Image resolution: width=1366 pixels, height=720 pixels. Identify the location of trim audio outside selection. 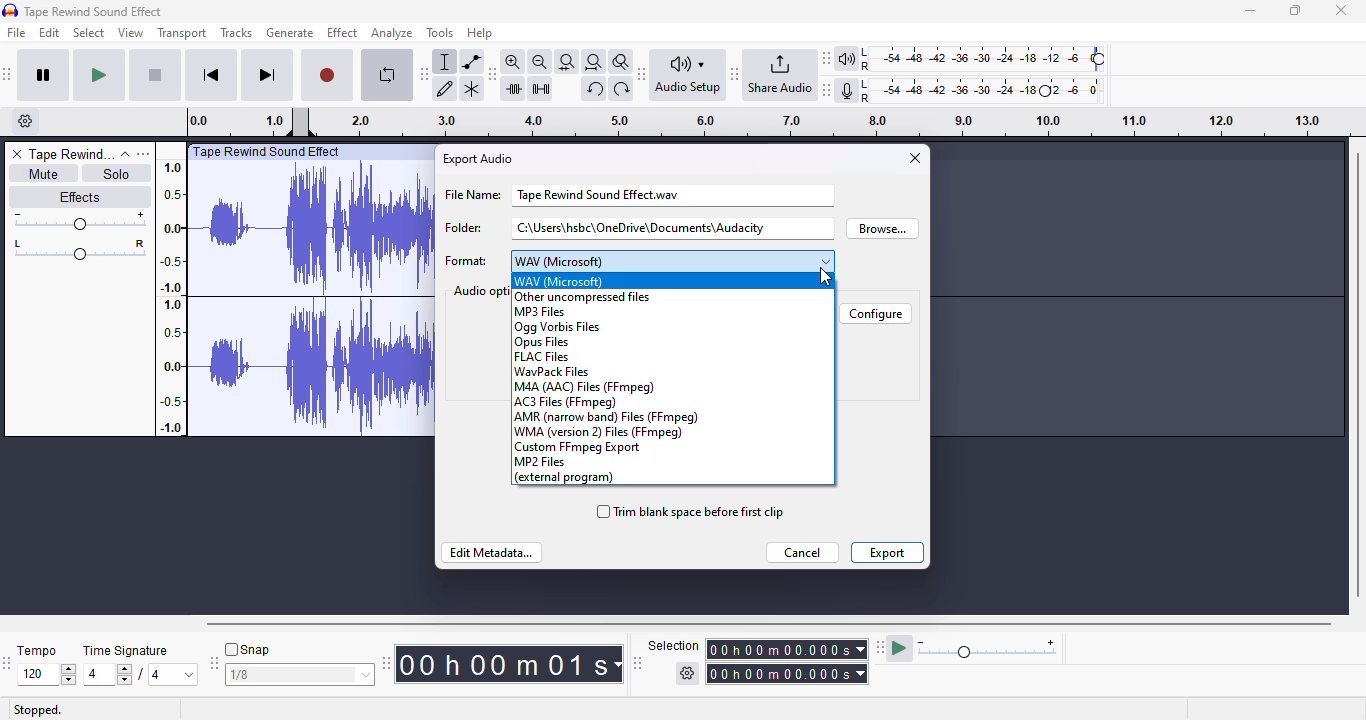
(513, 88).